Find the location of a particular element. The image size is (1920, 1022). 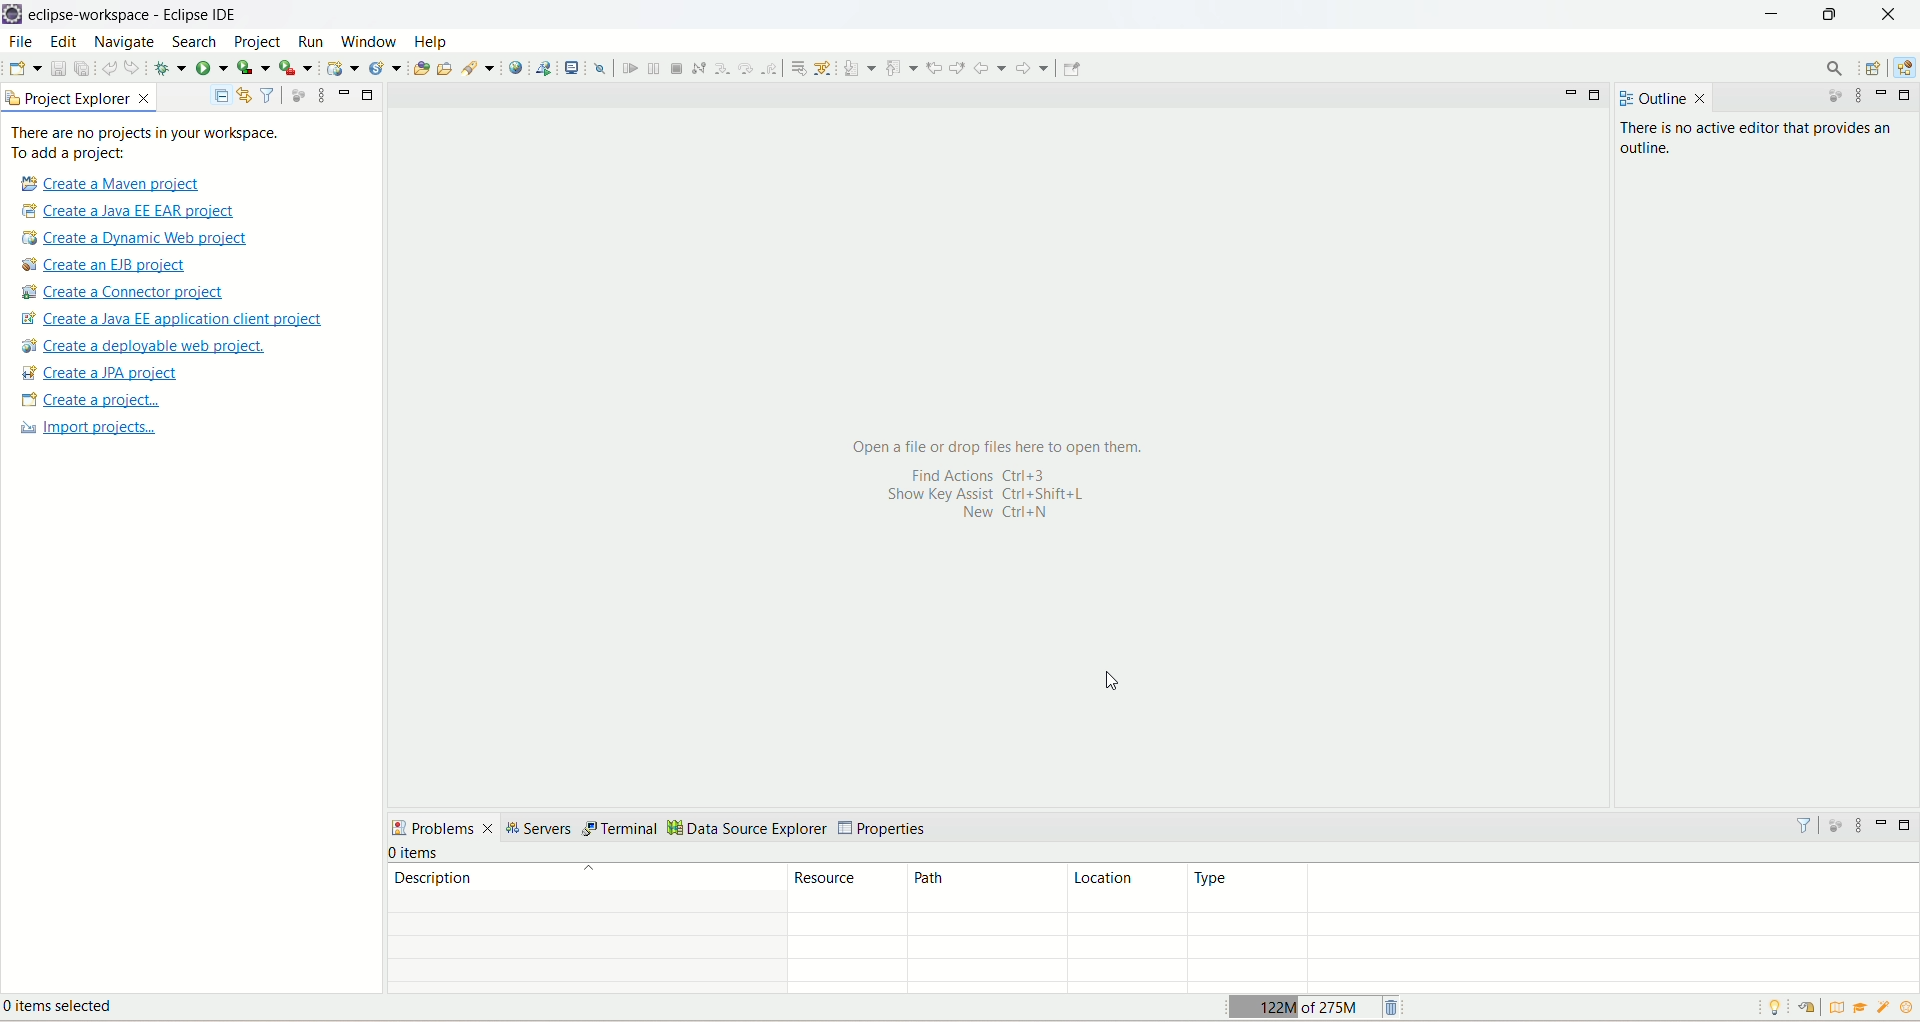

minimize is located at coordinates (1771, 16).